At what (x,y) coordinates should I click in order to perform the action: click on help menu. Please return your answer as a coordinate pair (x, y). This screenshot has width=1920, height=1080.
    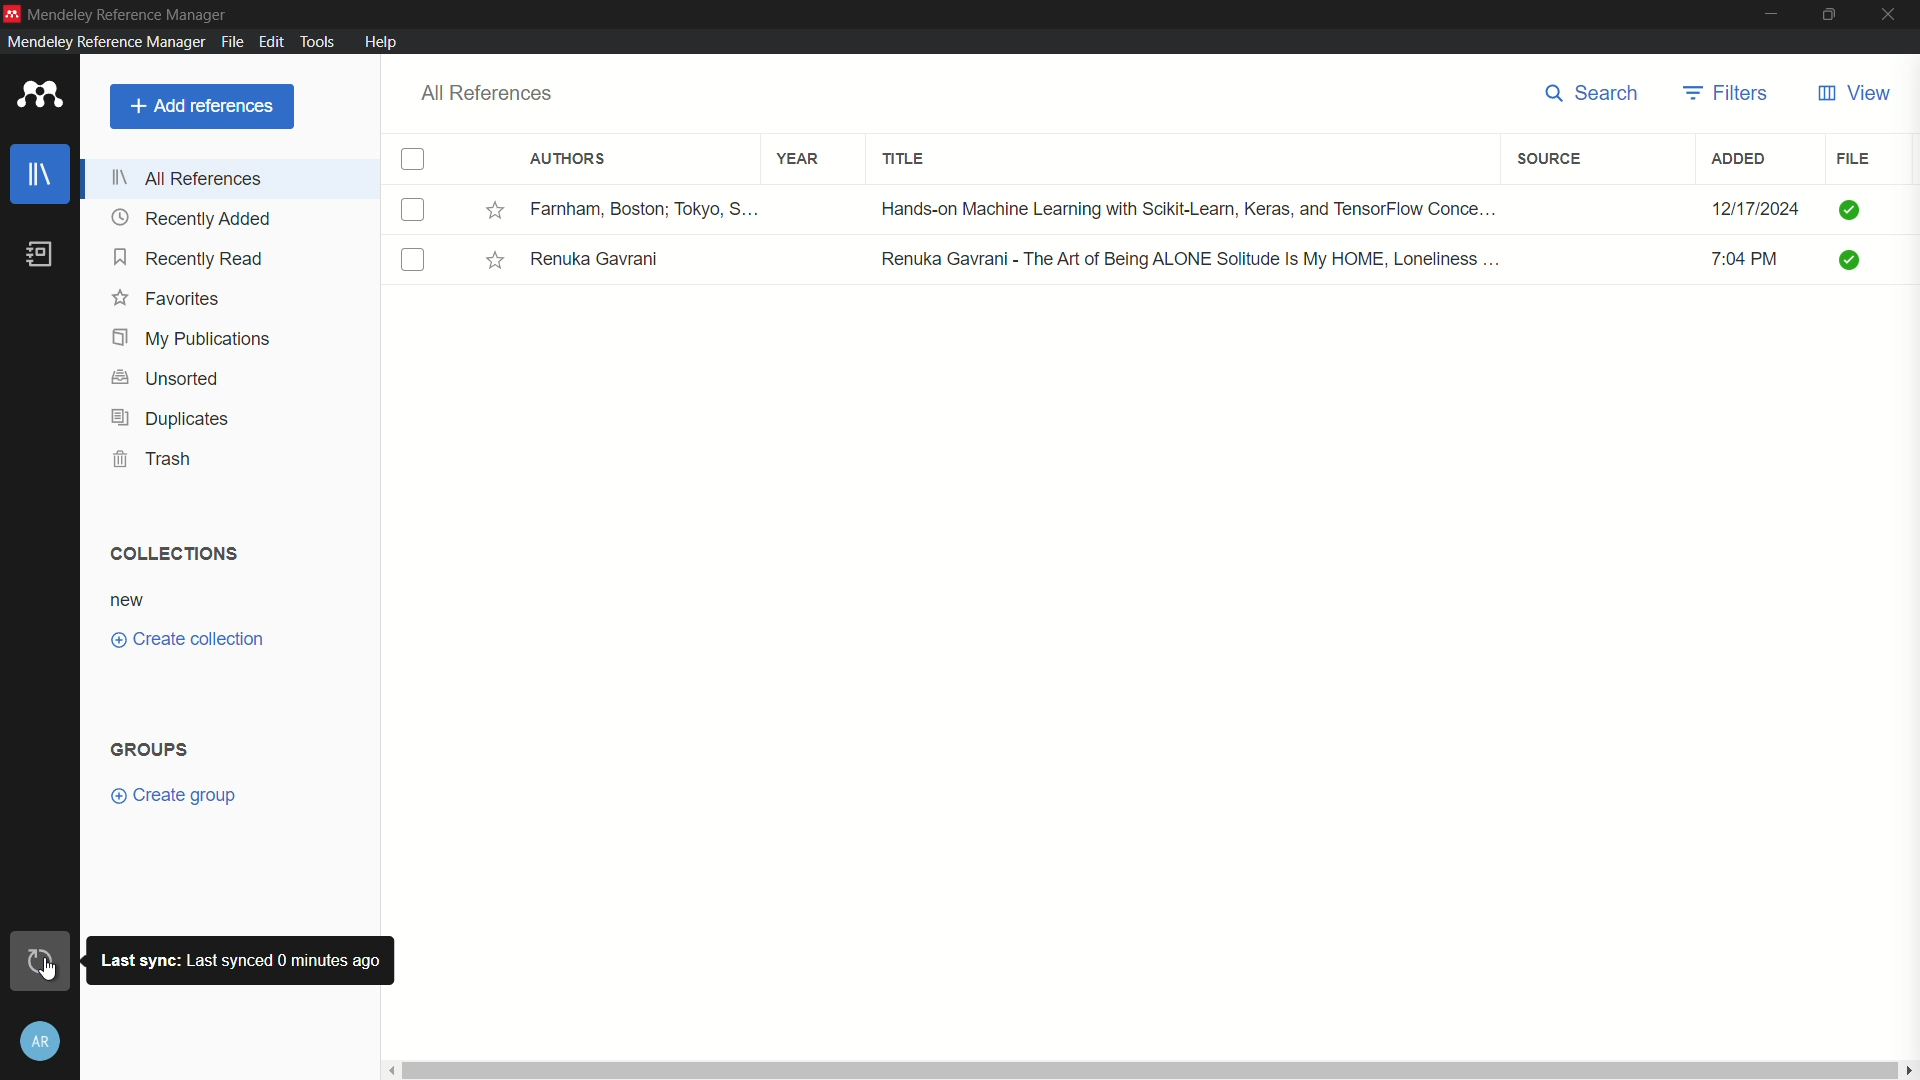
    Looking at the image, I should click on (383, 42).